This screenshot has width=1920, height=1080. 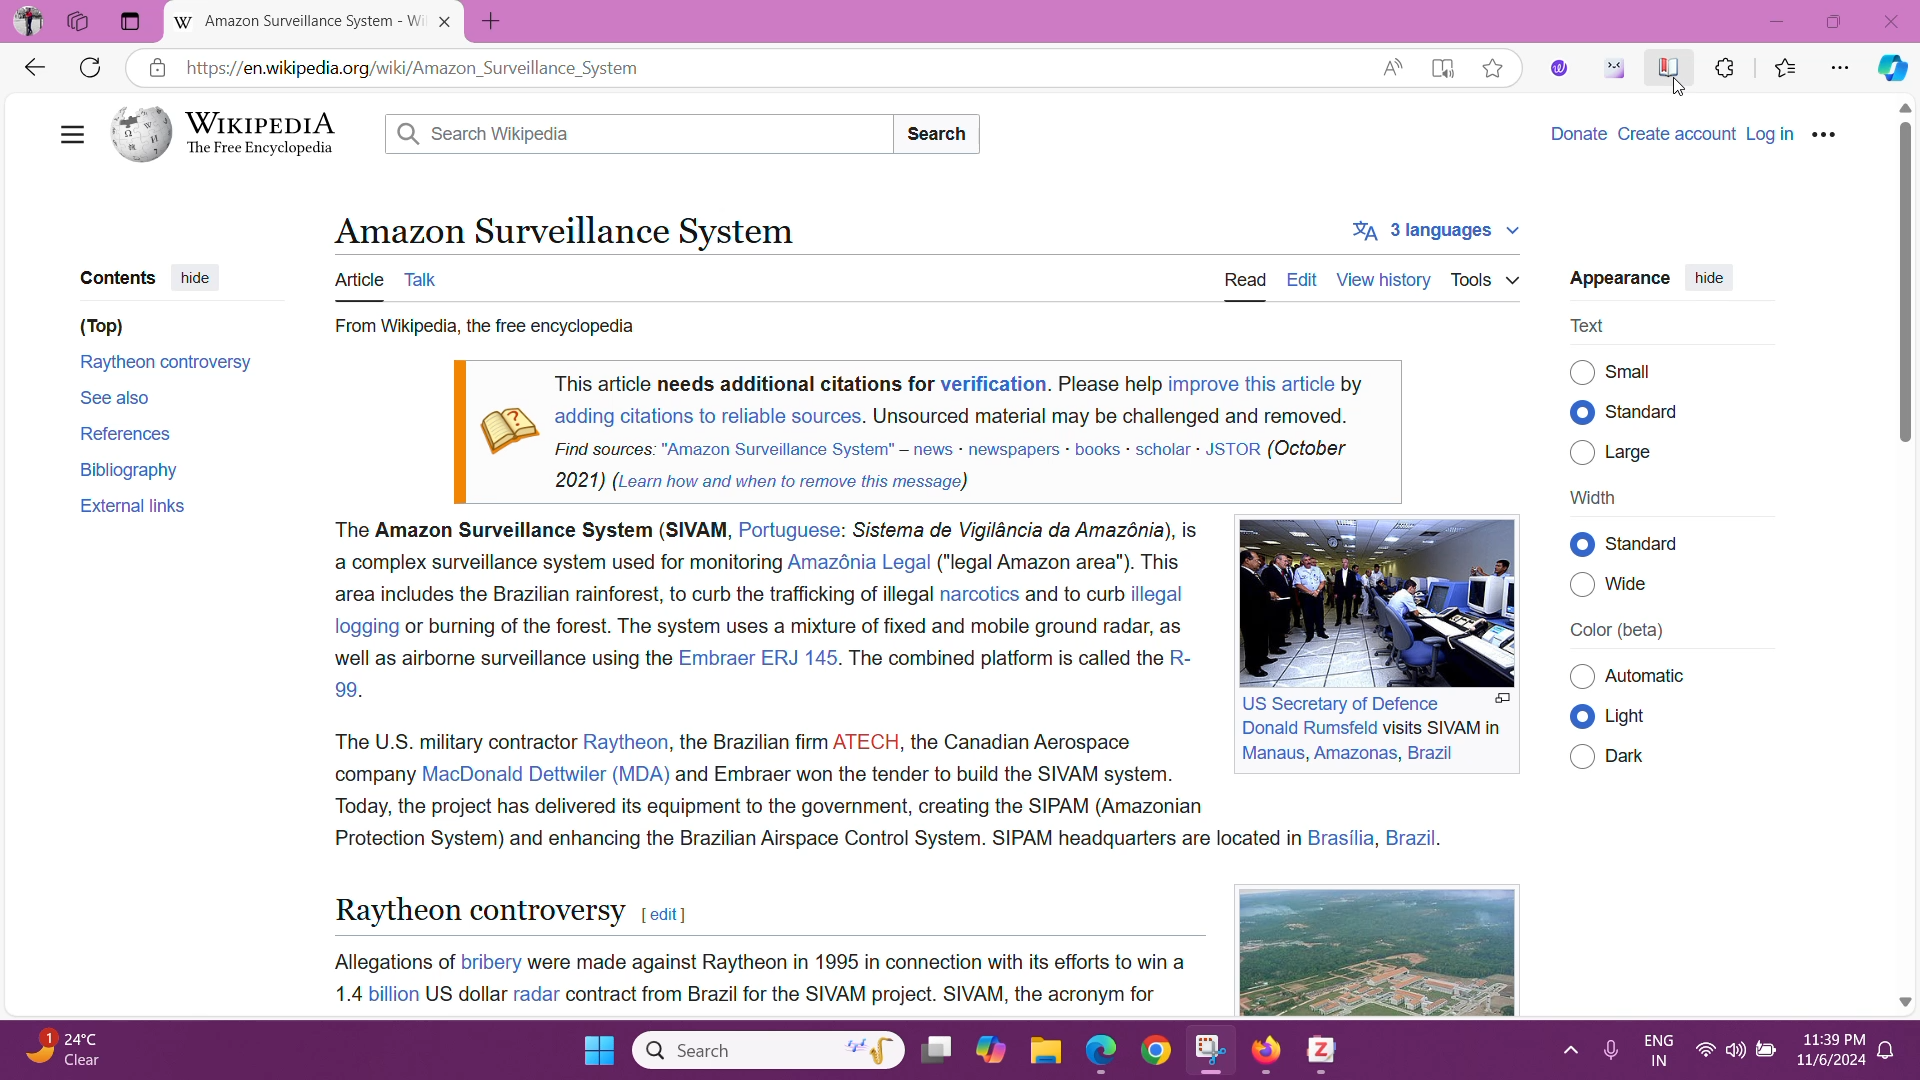 I want to click on files, so click(x=1046, y=1051).